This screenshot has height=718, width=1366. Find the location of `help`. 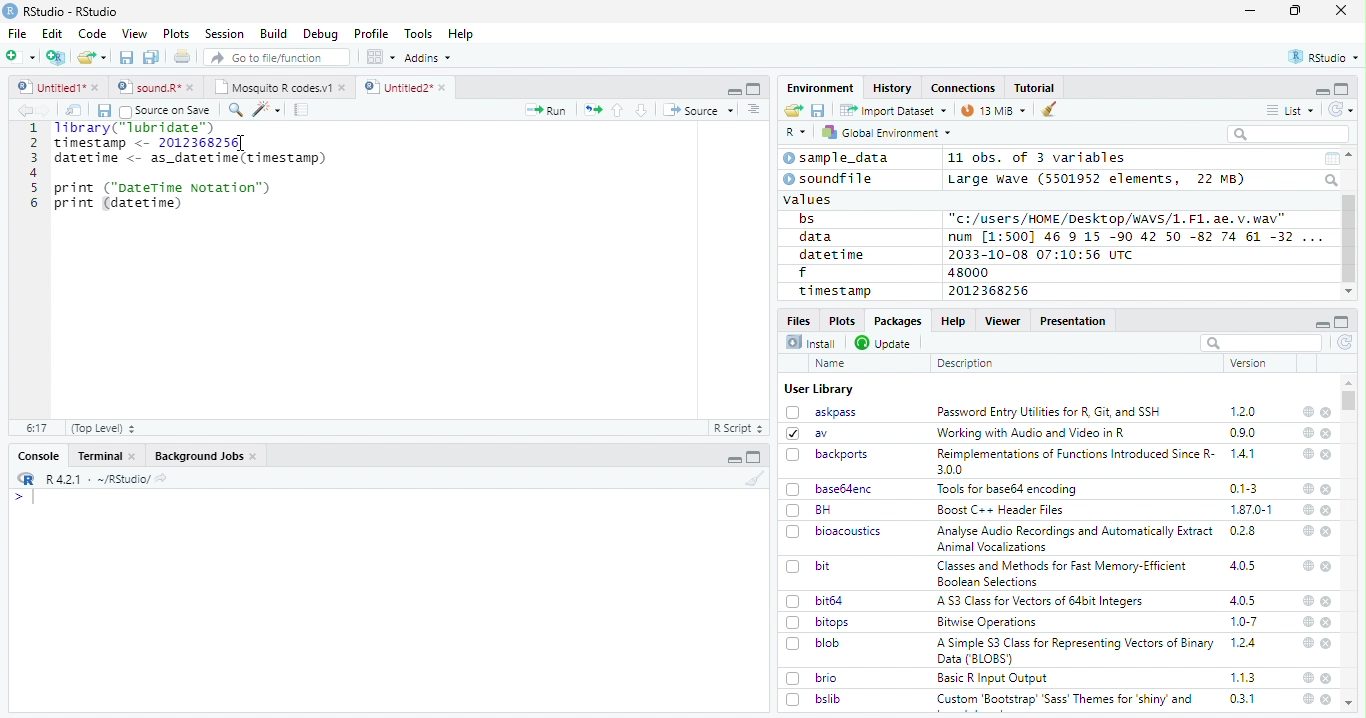

help is located at coordinates (1307, 699).